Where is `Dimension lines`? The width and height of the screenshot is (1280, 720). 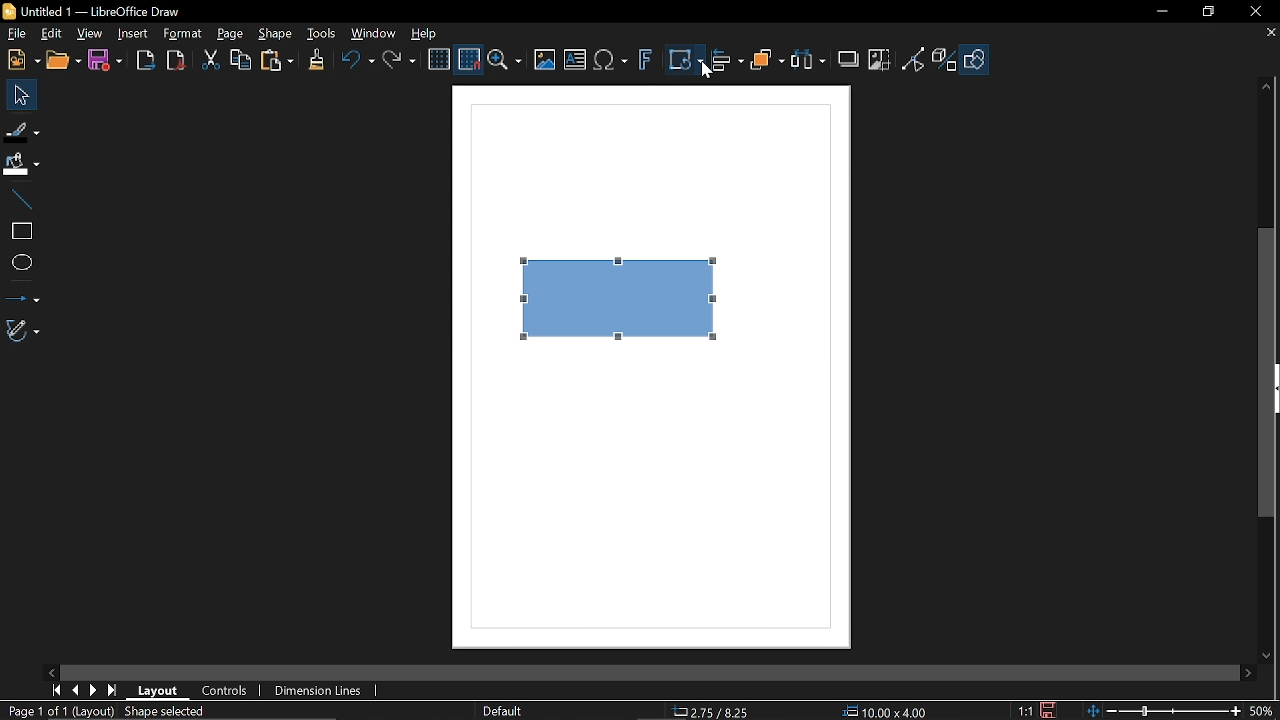
Dimension lines is located at coordinates (322, 692).